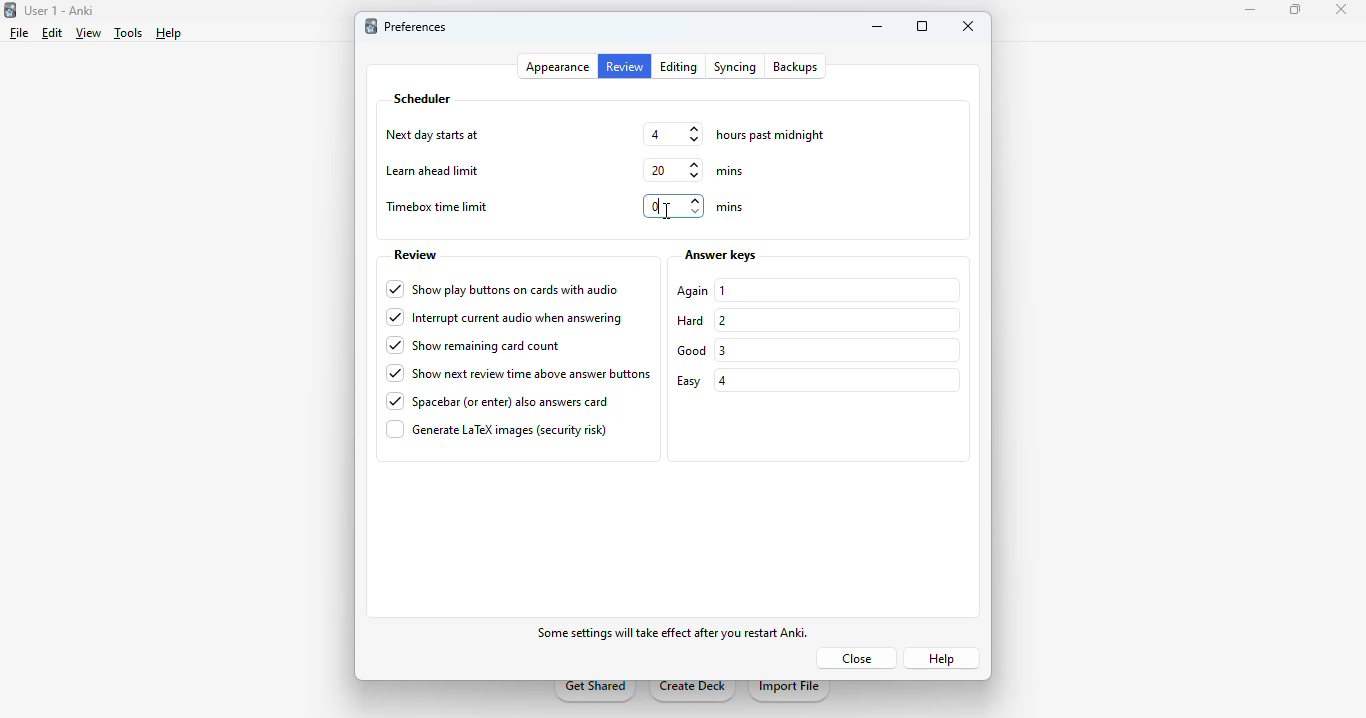 The image size is (1366, 718). Describe the element at coordinates (733, 66) in the screenshot. I see `syncing` at that location.